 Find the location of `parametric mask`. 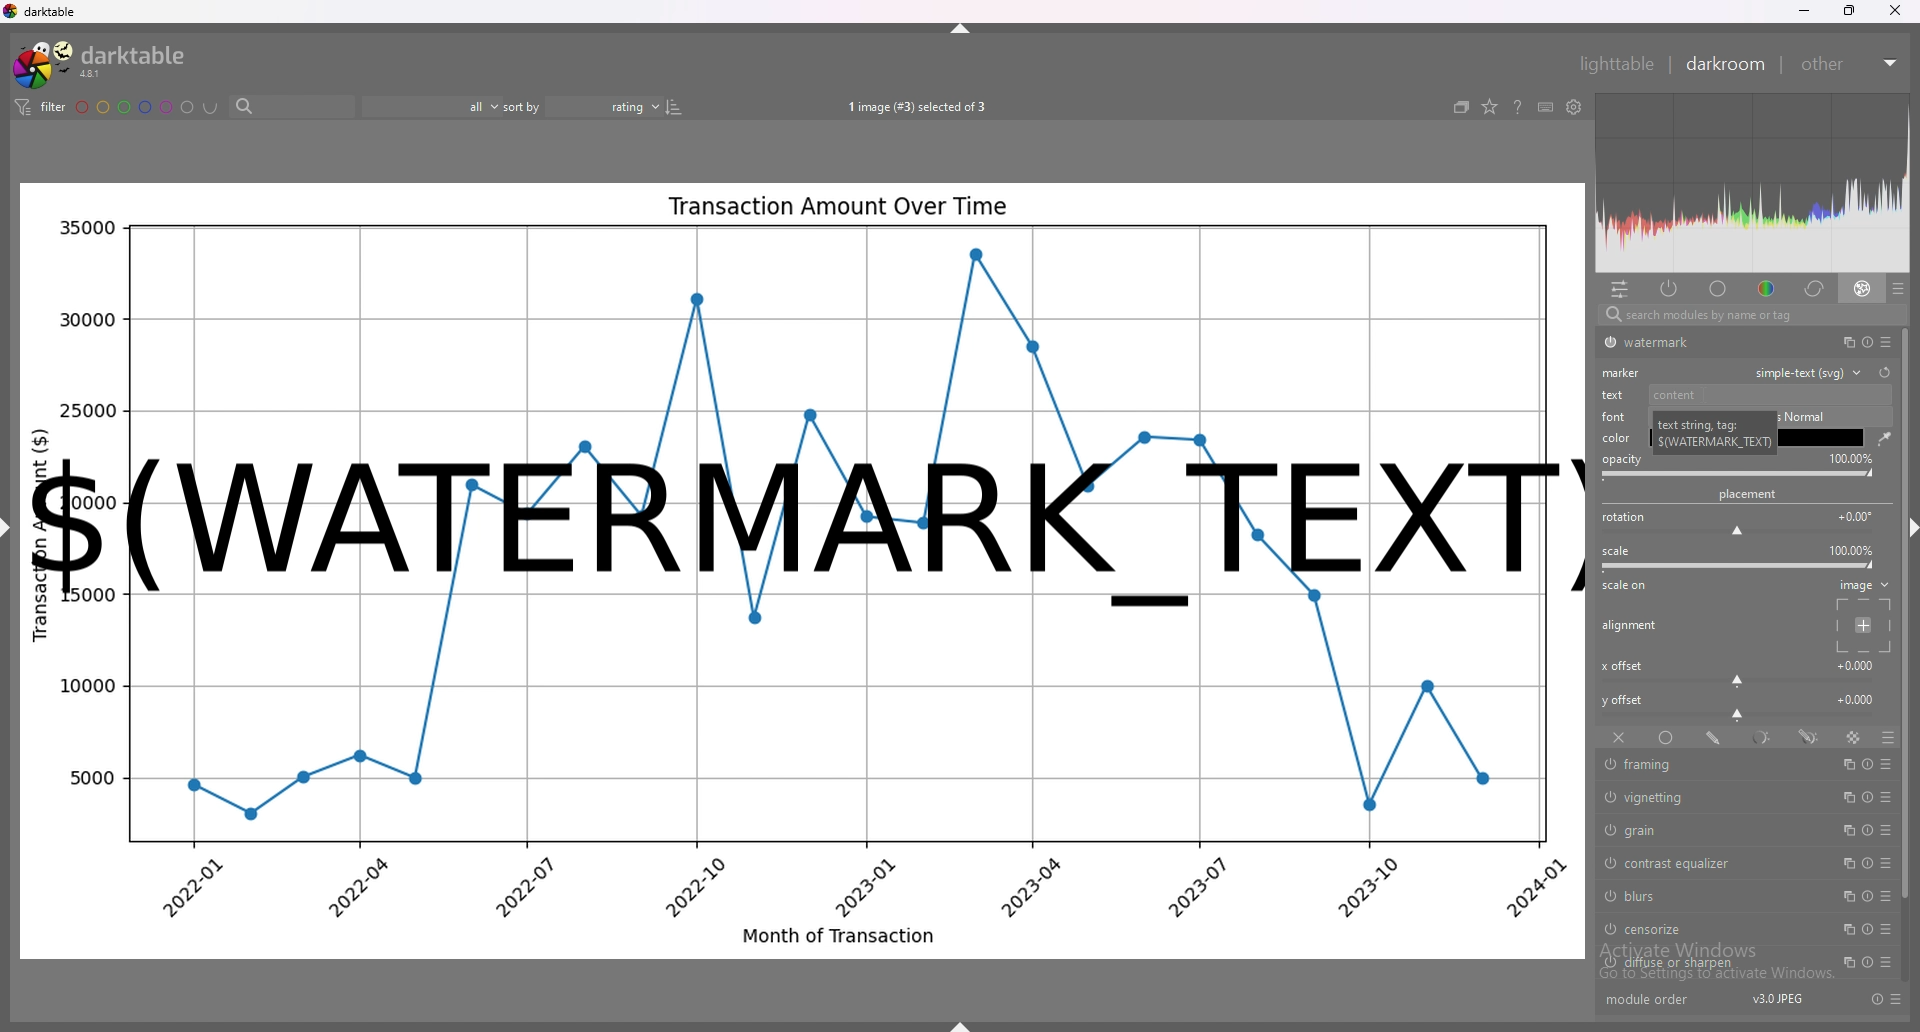

parametric mask is located at coordinates (1764, 737).